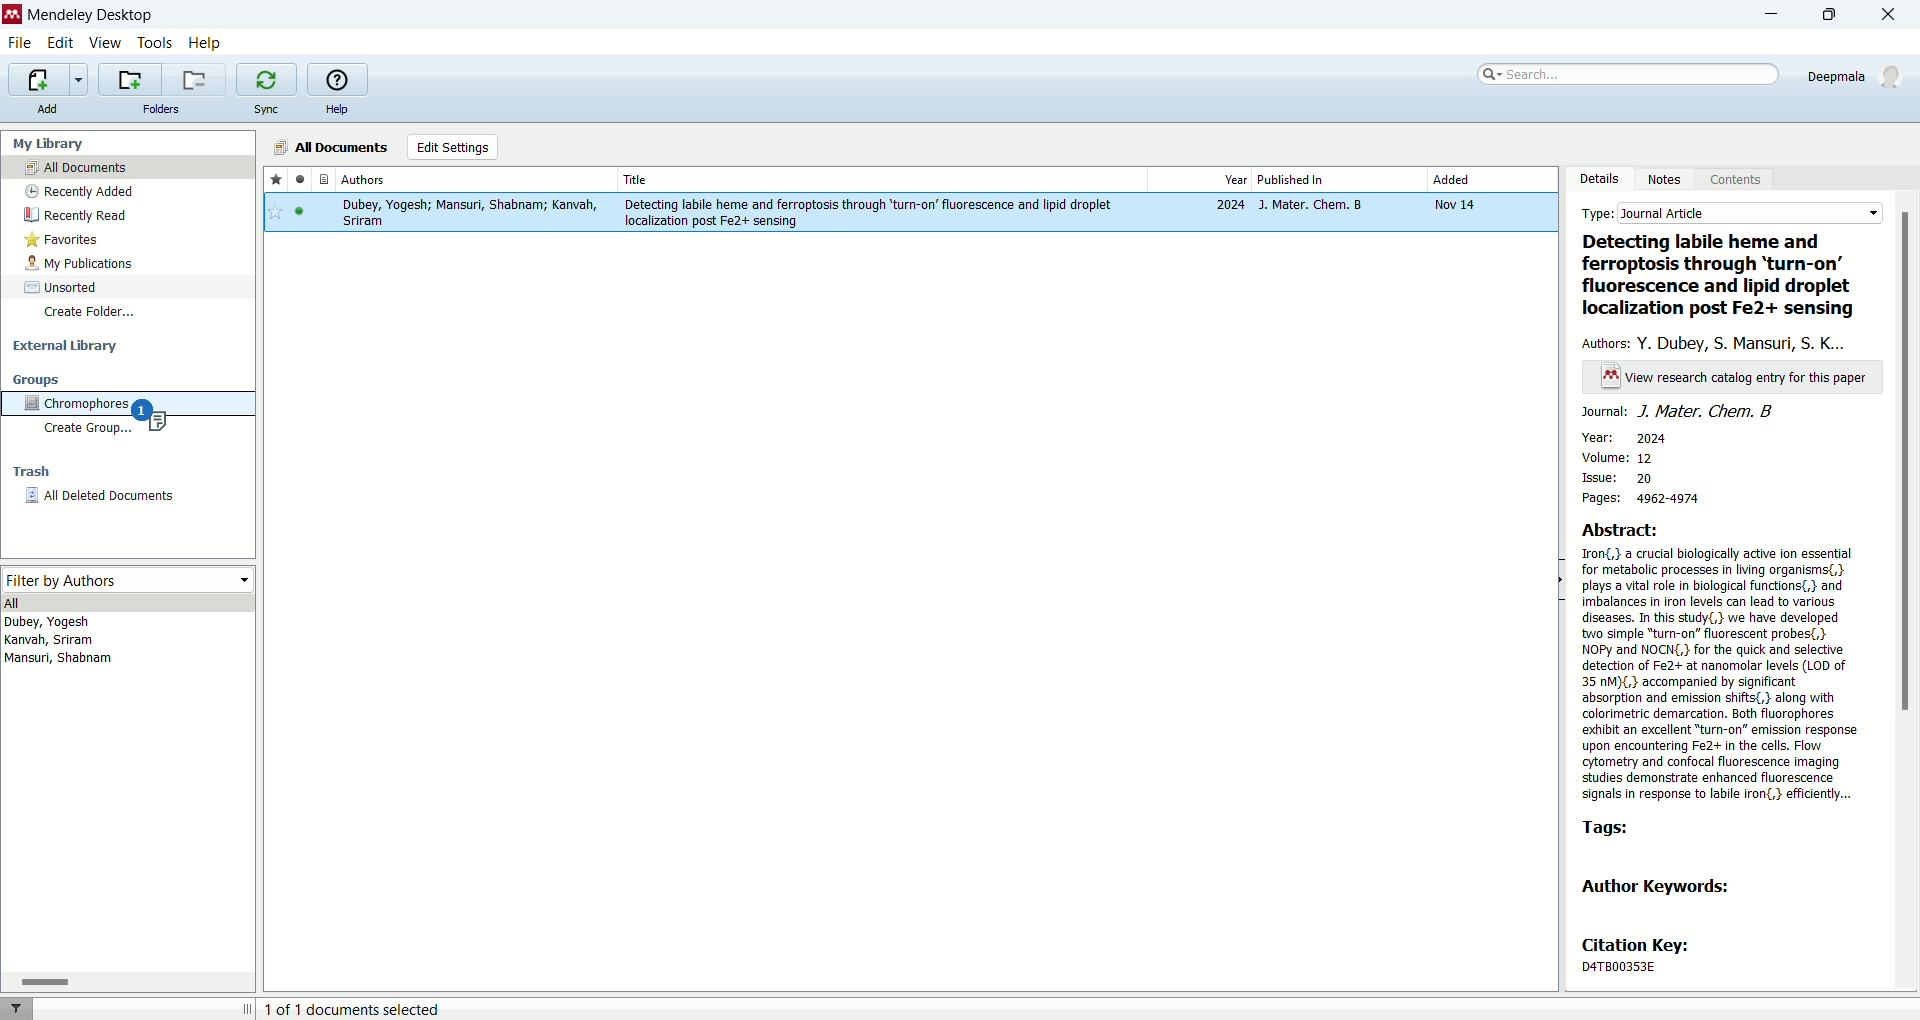  I want to click on recently read, so click(76, 217).